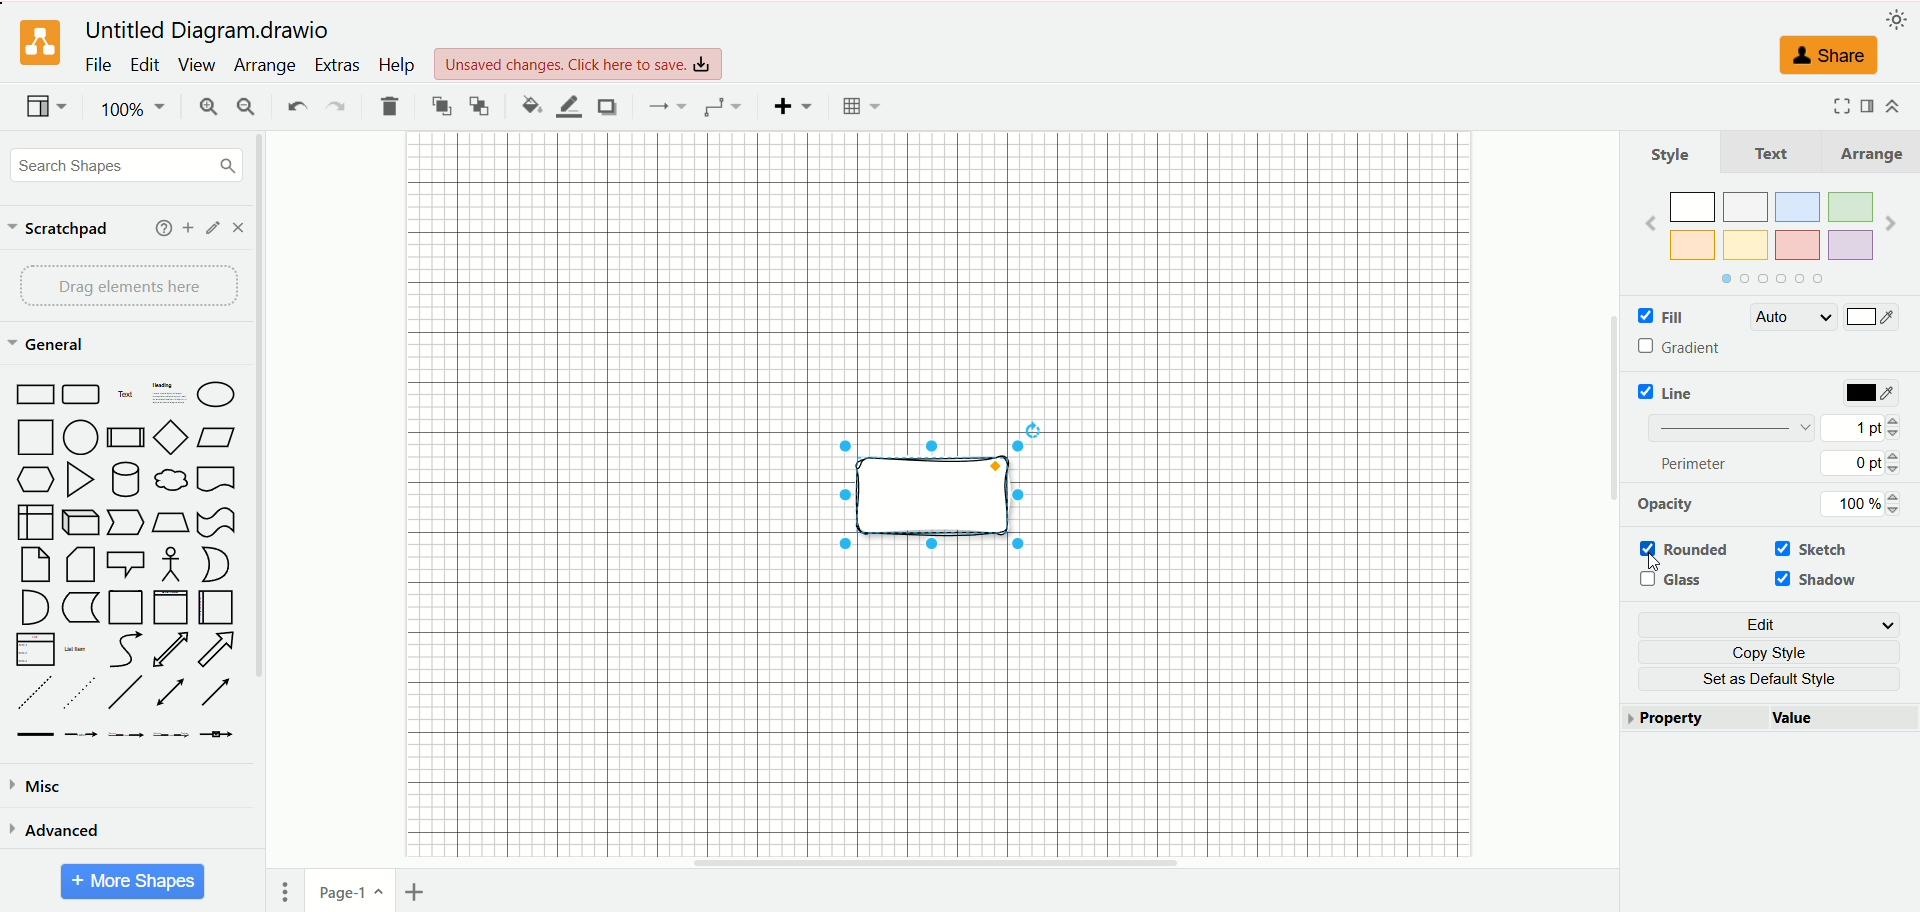 This screenshot has height=912, width=1920. I want to click on horizontal scroll bar, so click(937, 863).